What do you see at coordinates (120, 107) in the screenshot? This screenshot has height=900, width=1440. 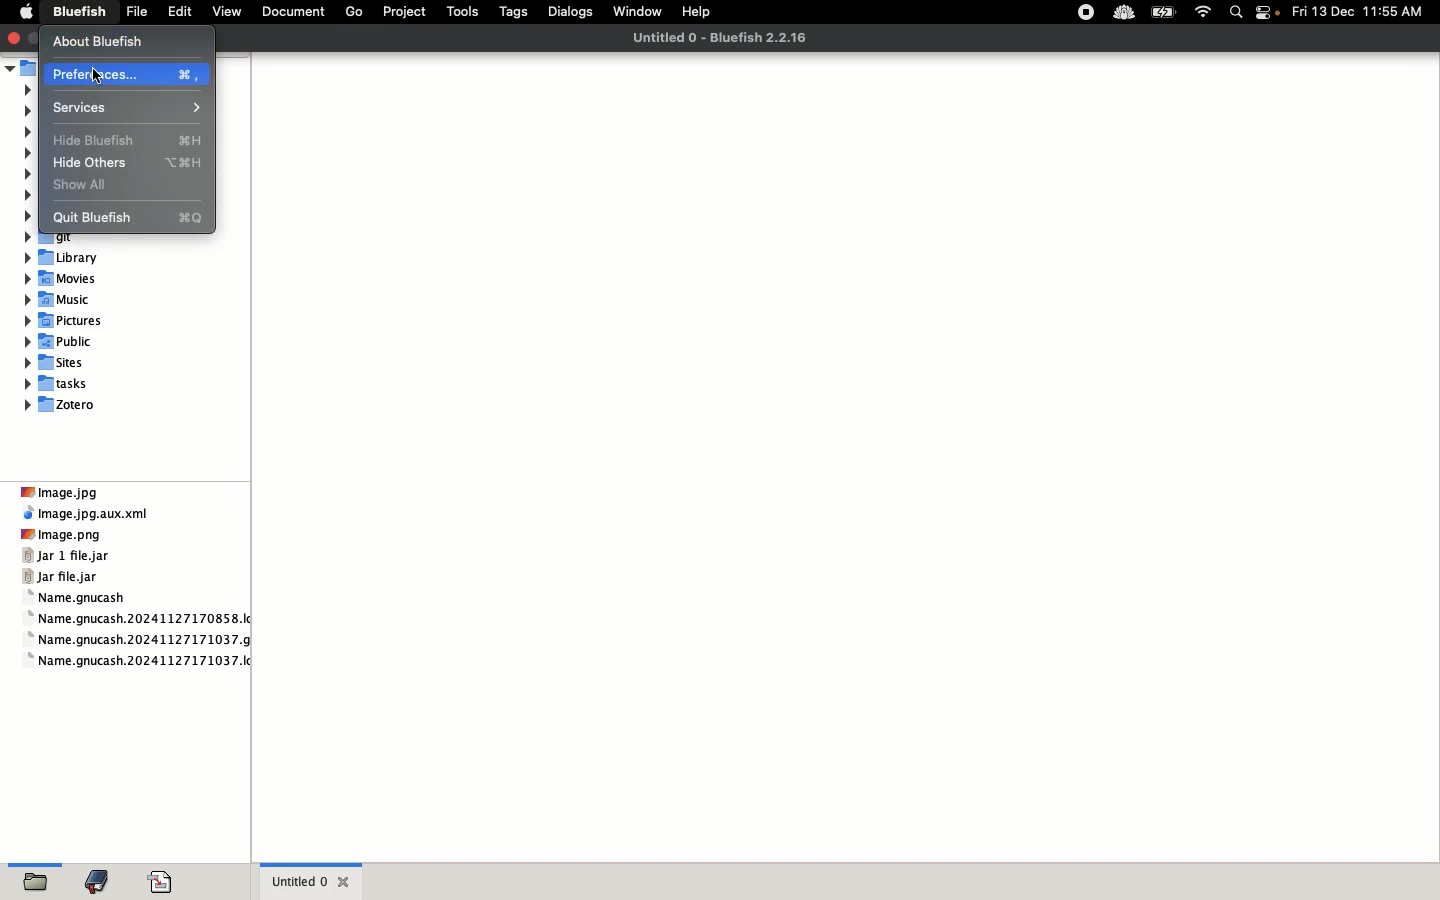 I see `service` at bounding box center [120, 107].